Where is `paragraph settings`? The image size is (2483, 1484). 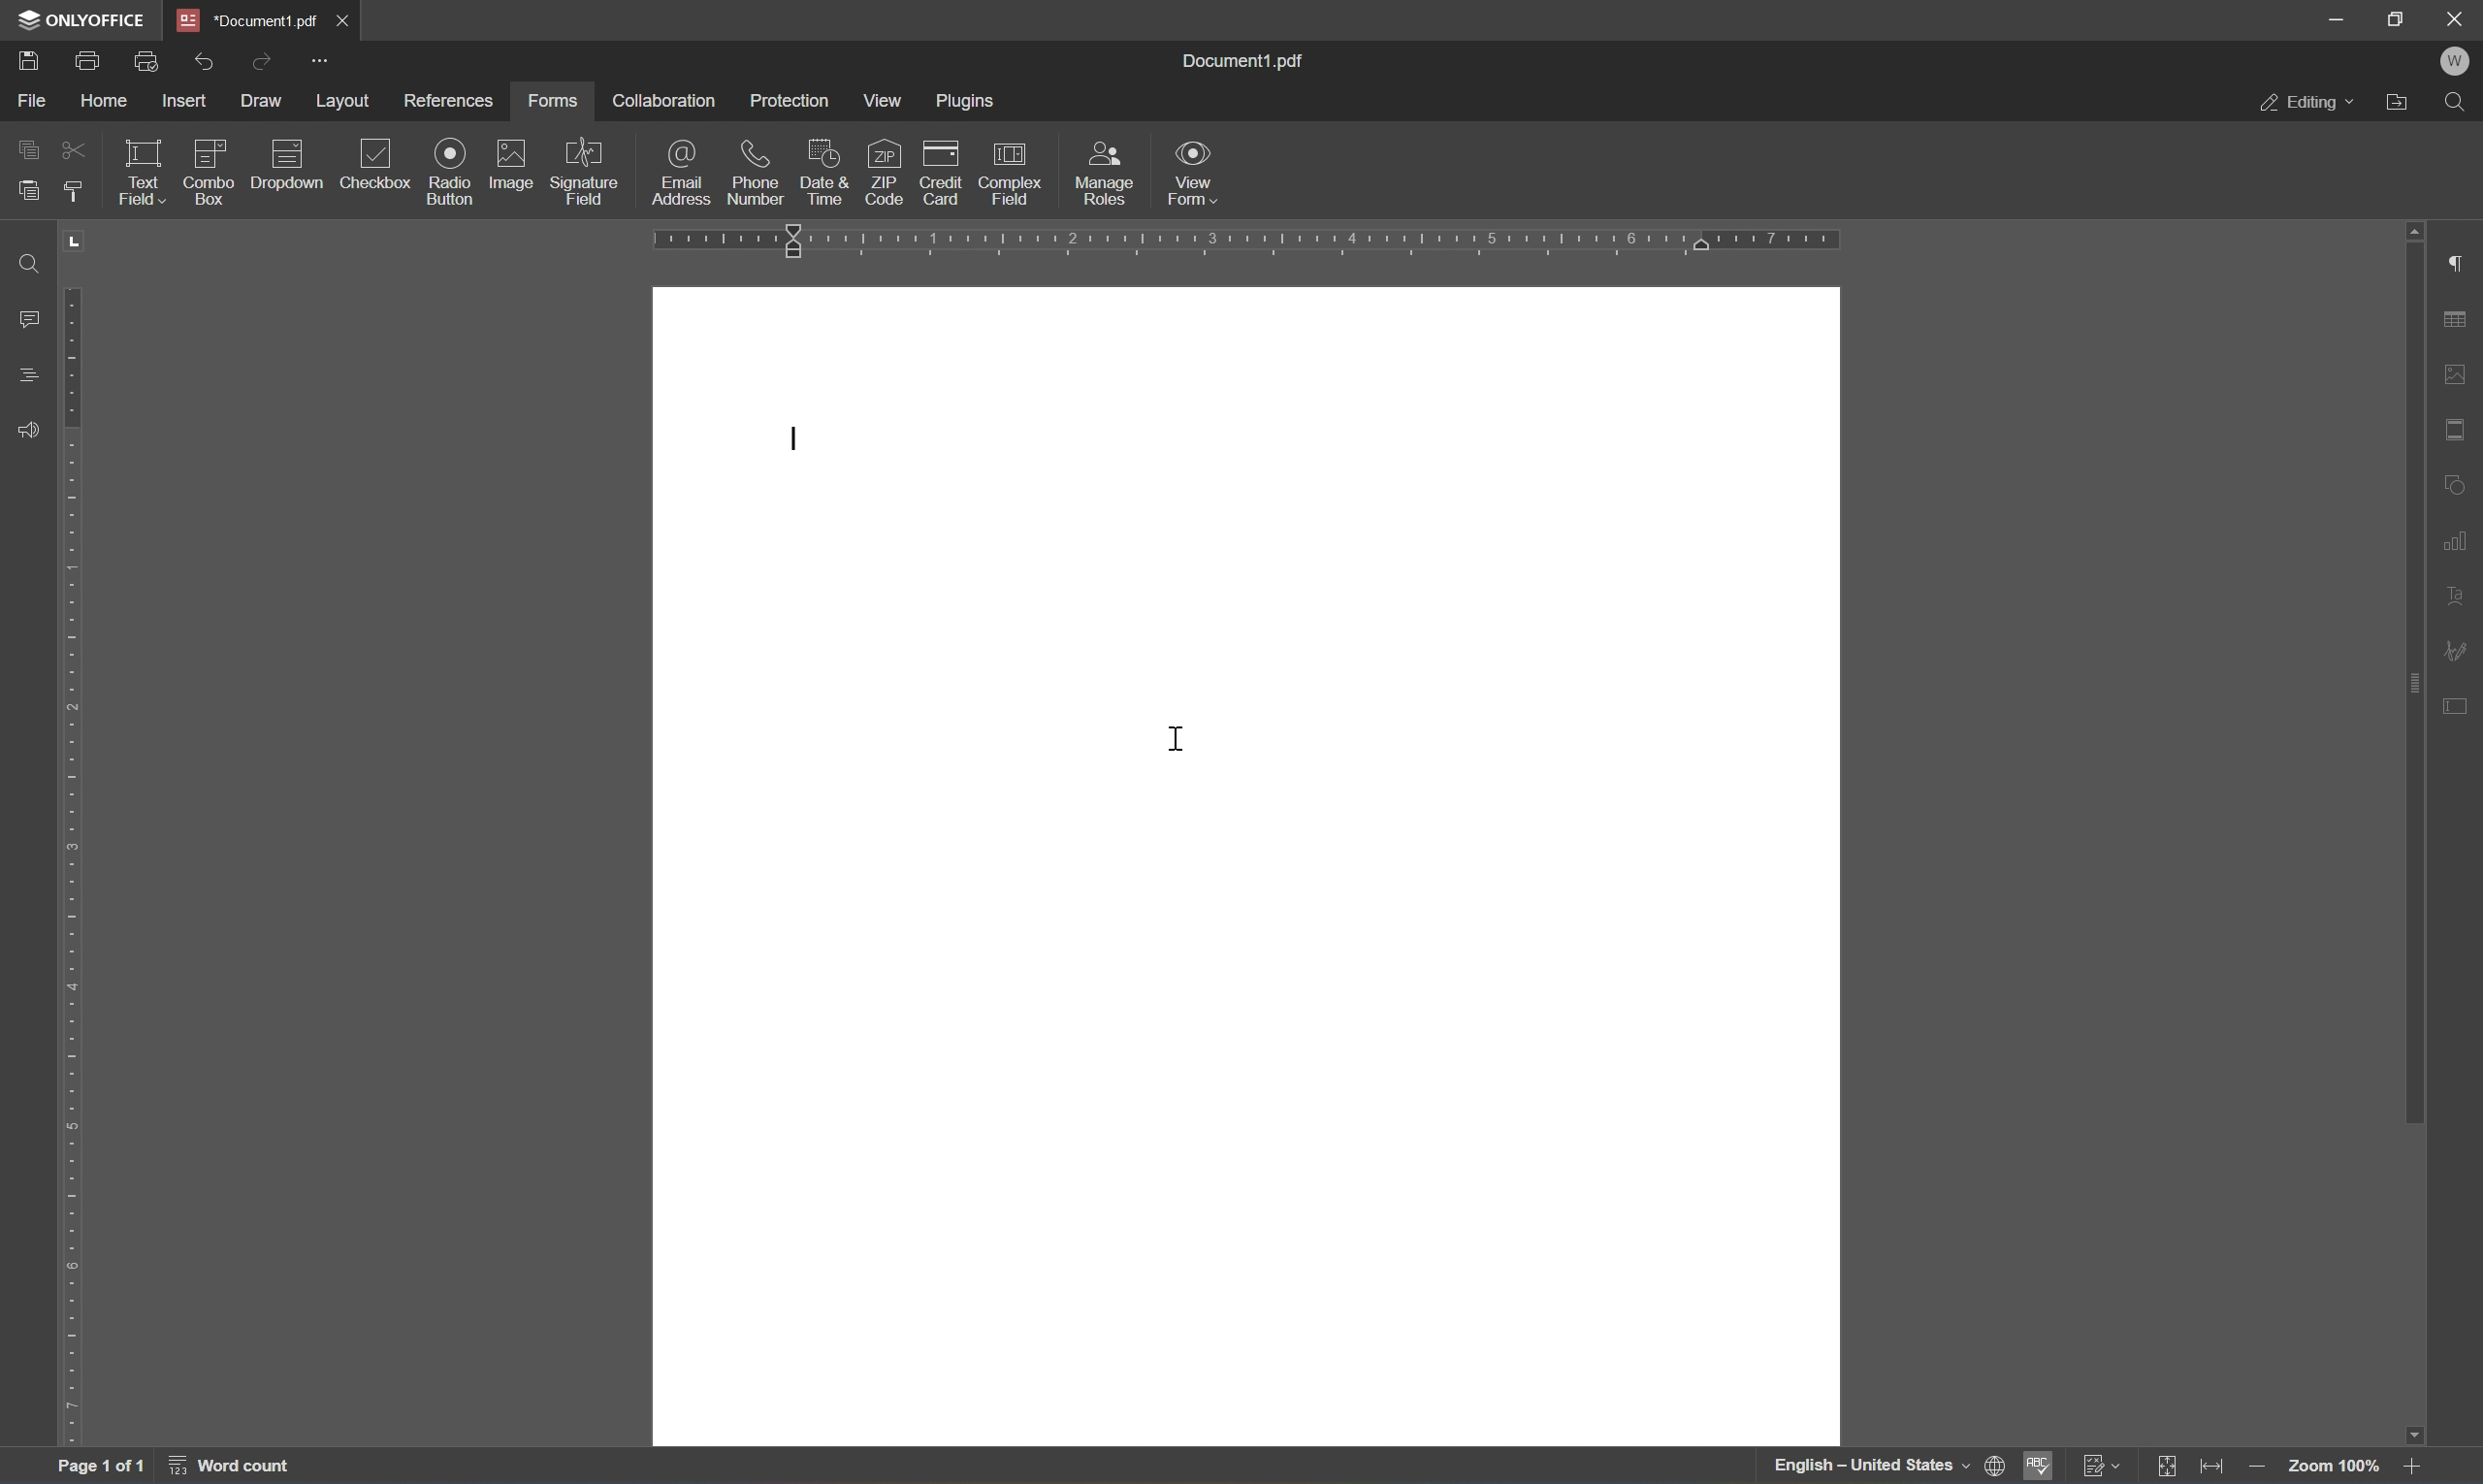 paragraph settings is located at coordinates (2460, 254).